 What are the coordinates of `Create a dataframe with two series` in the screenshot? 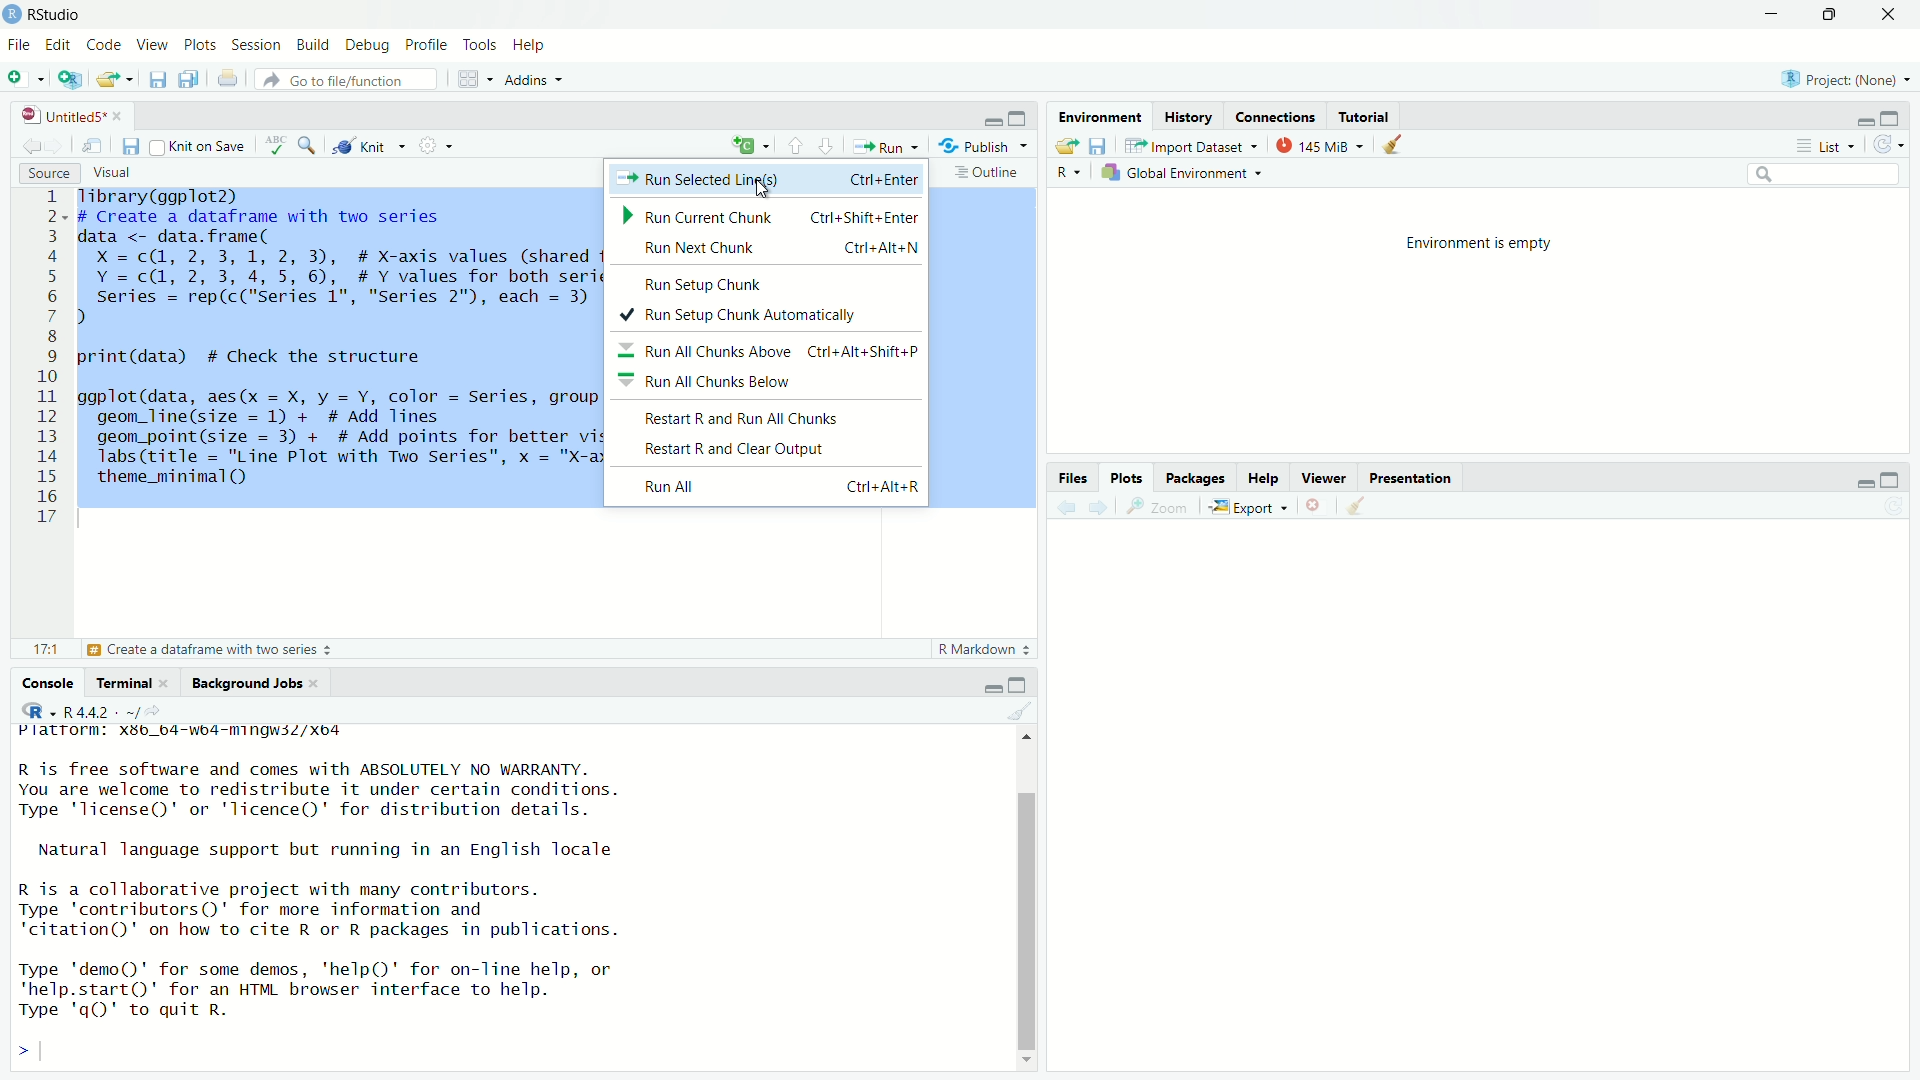 It's located at (211, 650).